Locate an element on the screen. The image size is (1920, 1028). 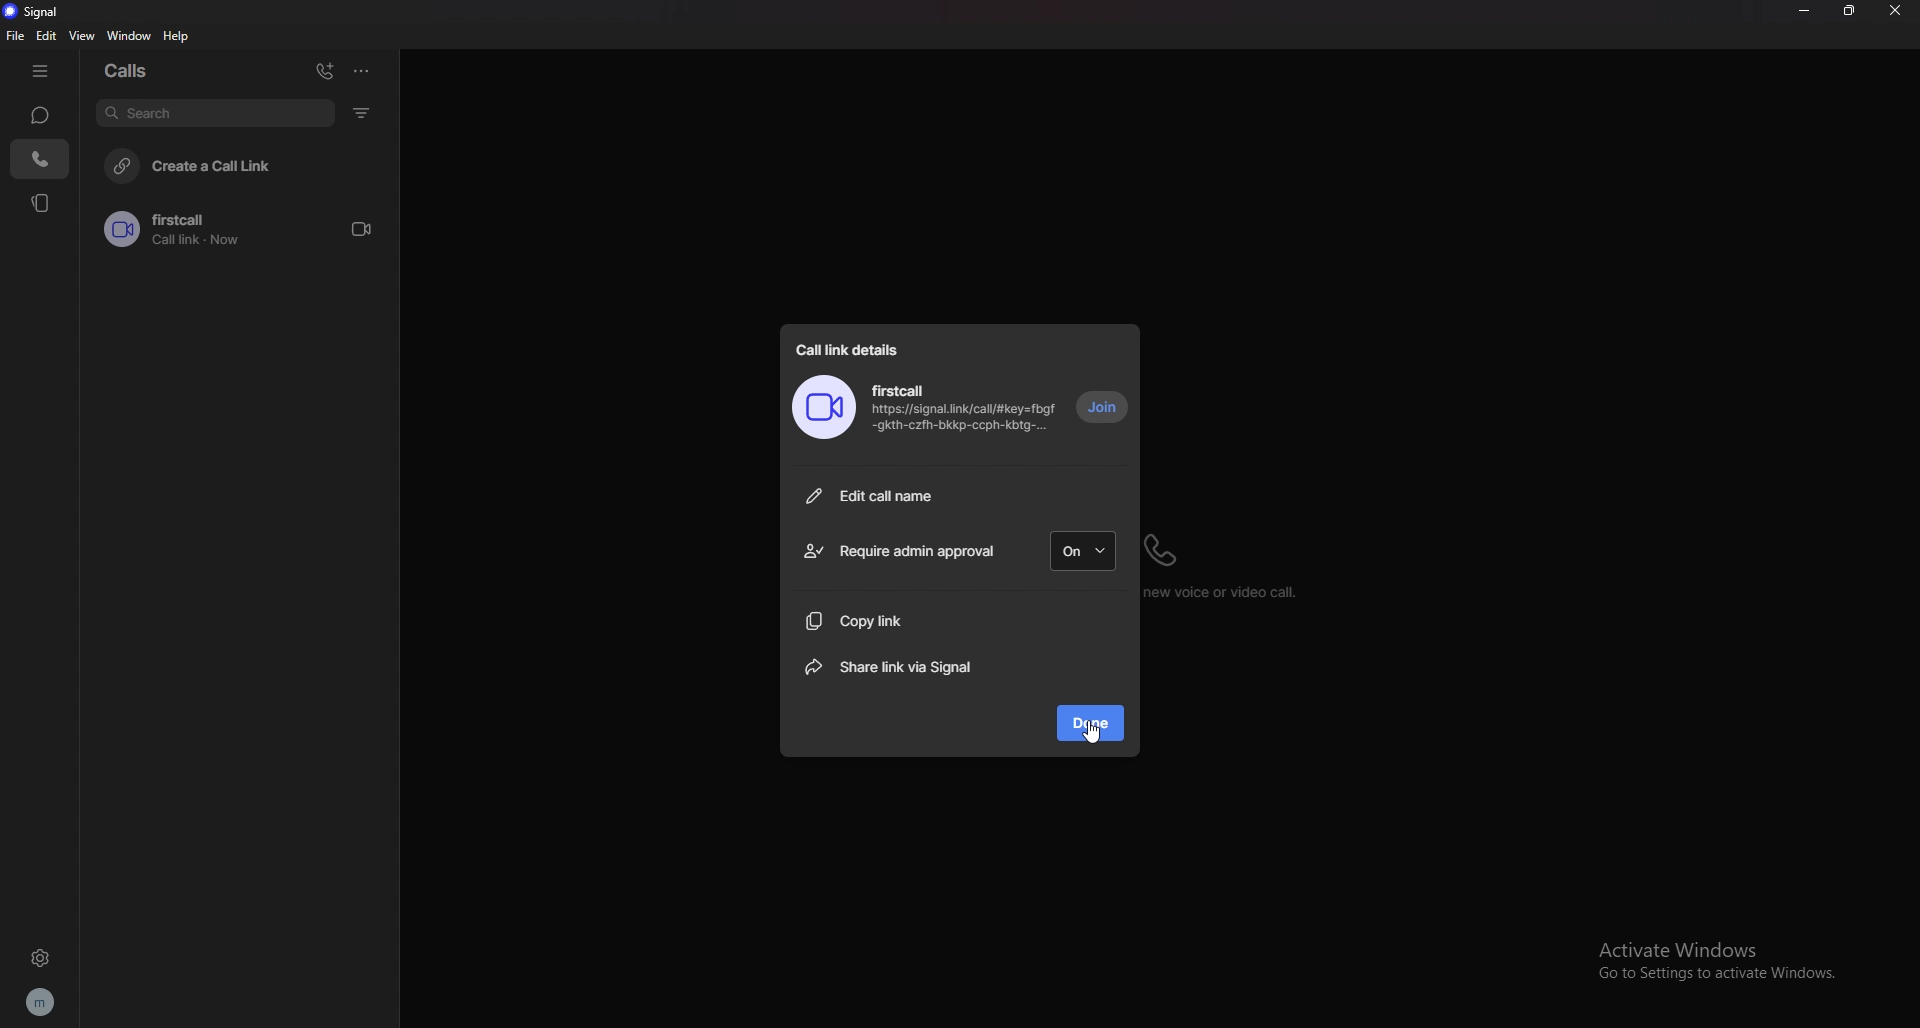
filter is located at coordinates (364, 112).